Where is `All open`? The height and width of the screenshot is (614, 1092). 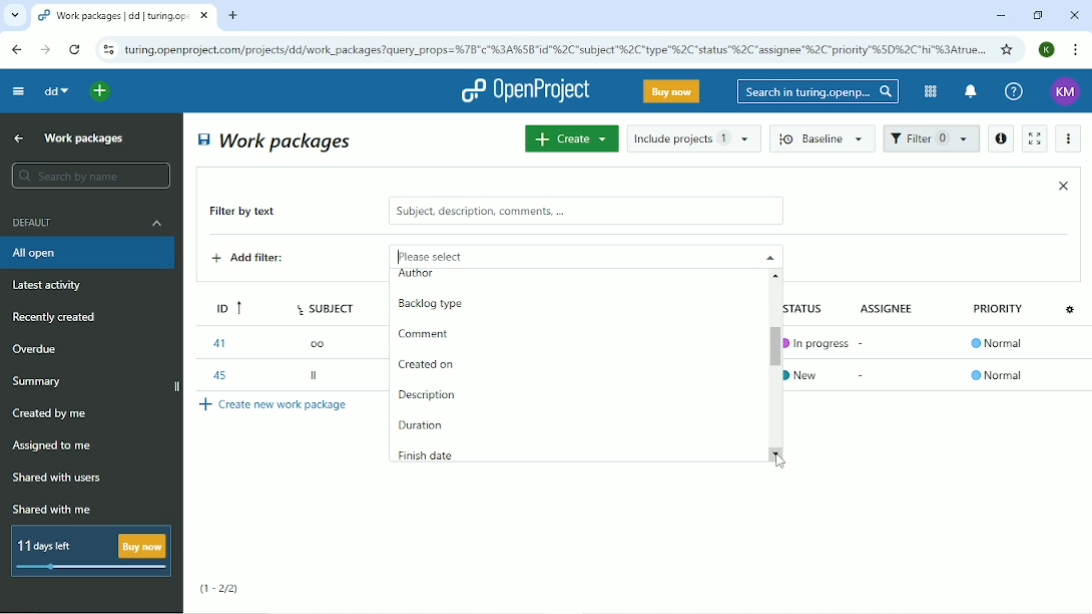
All open is located at coordinates (90, 253).